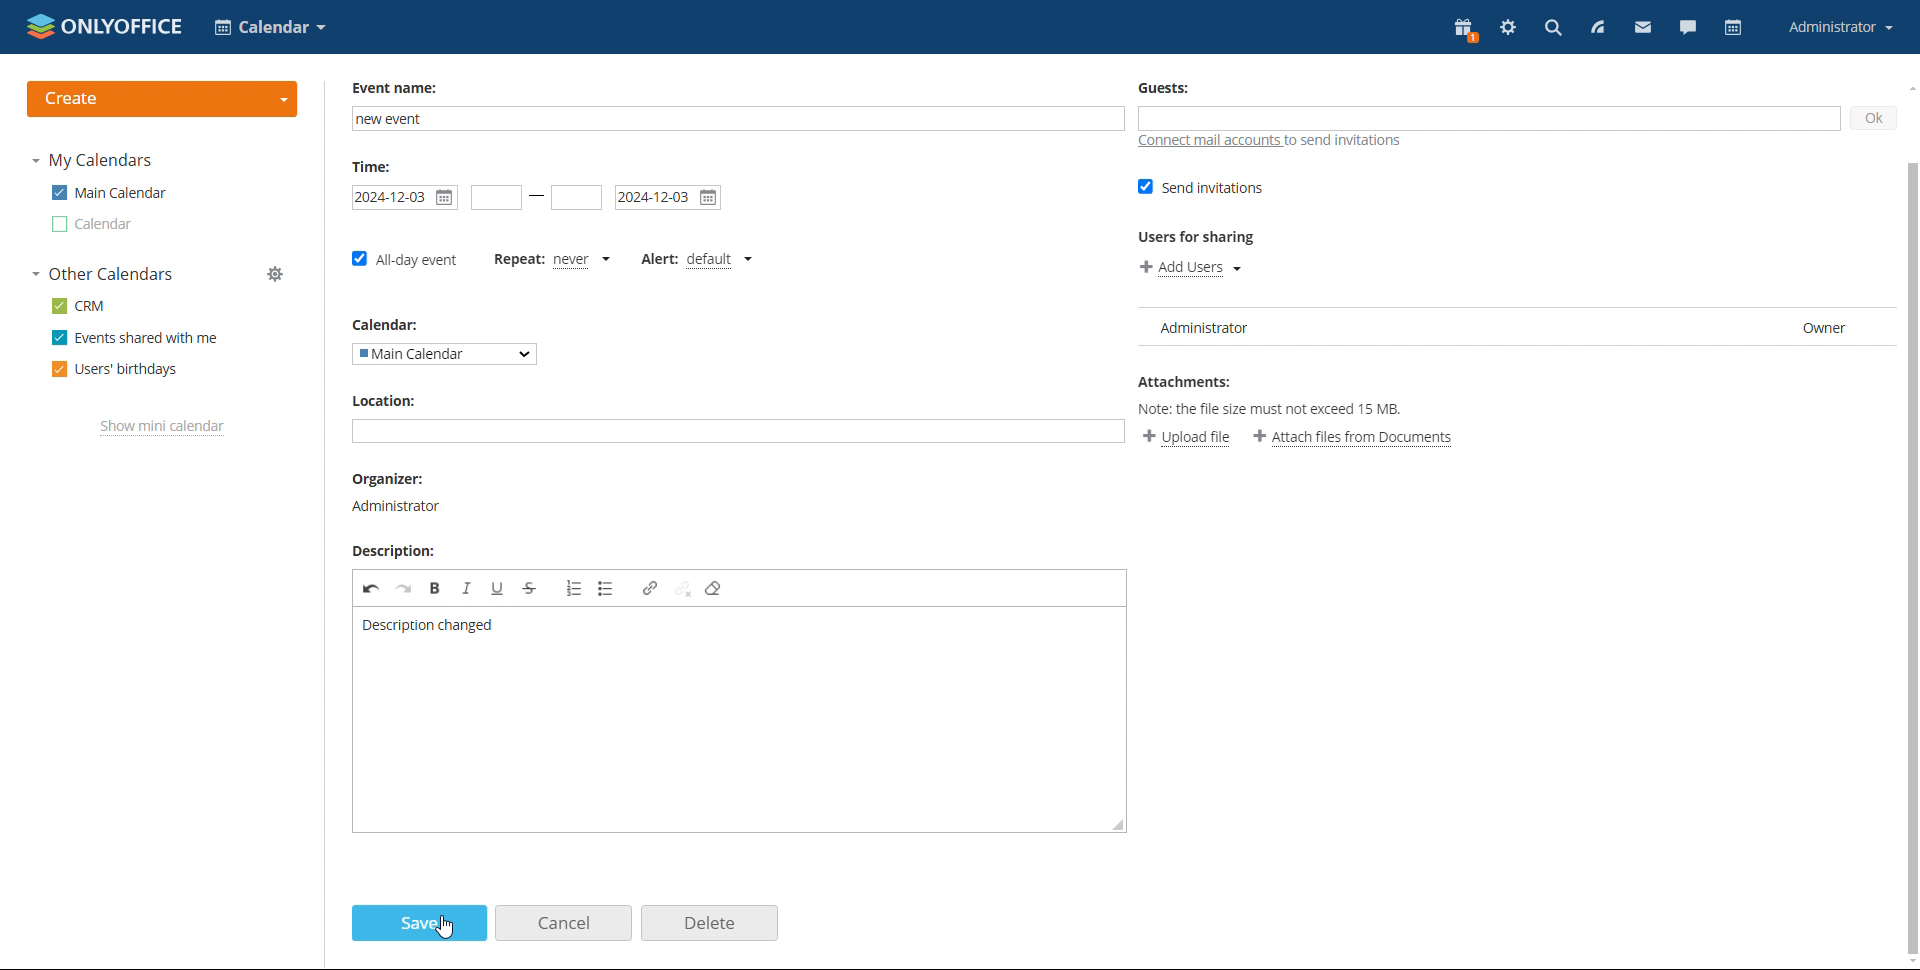  Describe the element at coordinates (574, 590) in the screenshot. I see `insert/remove numbered list` at that location.